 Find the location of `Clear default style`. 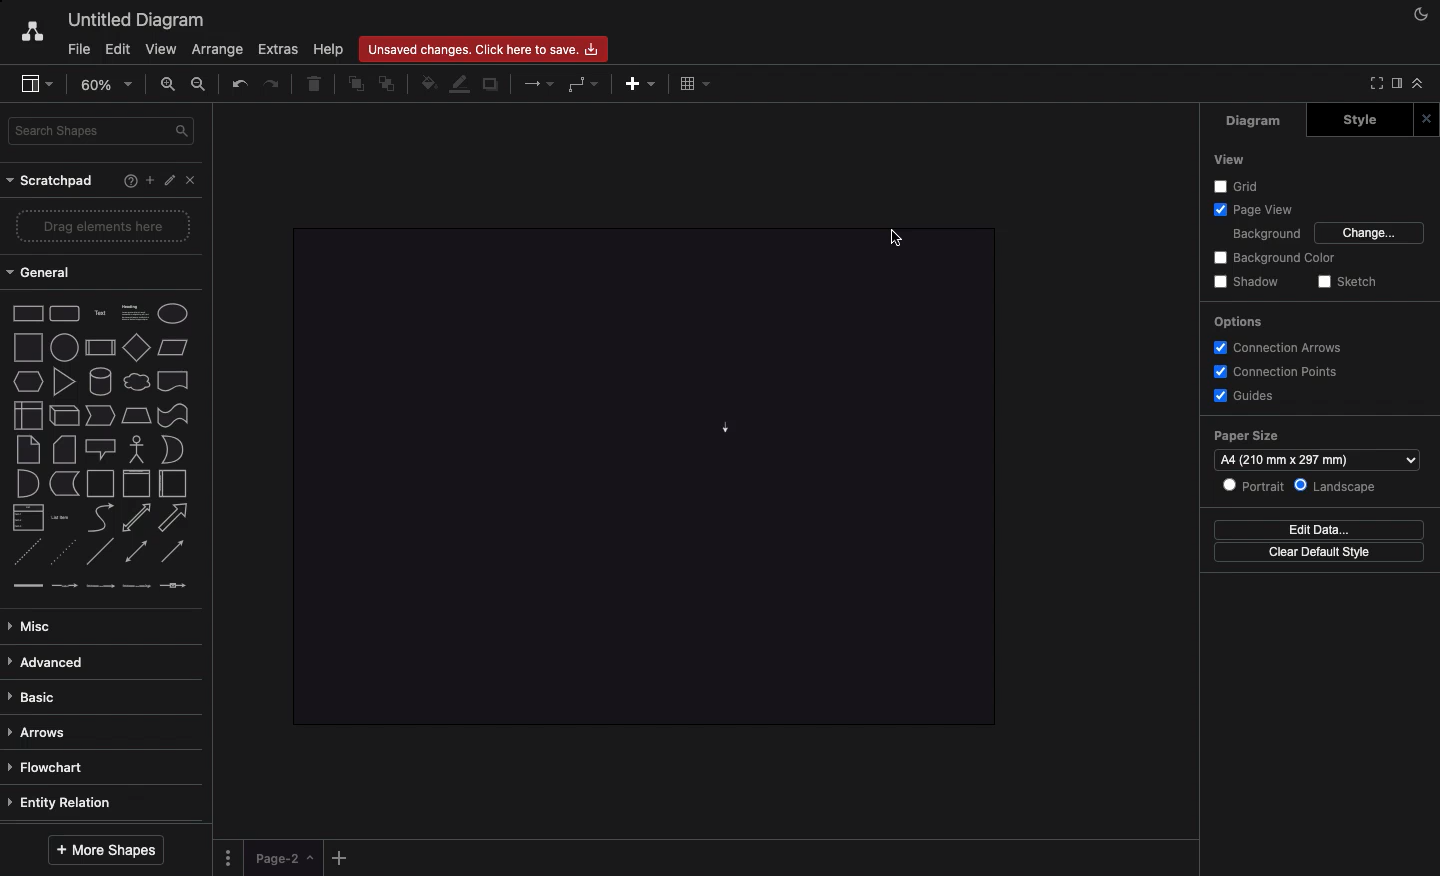

Clear default style is located at coordinates (1319, 553).